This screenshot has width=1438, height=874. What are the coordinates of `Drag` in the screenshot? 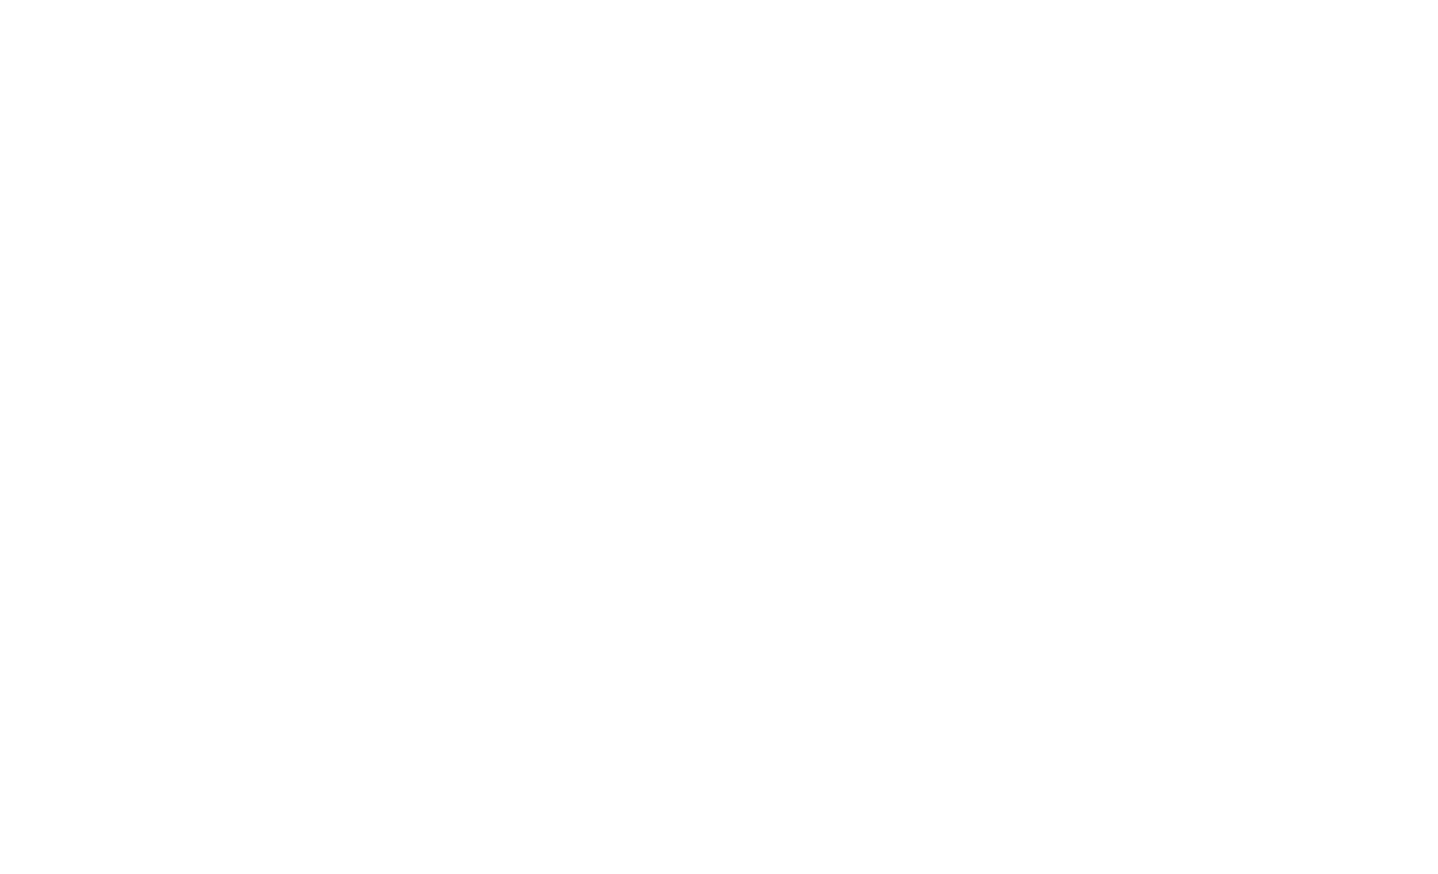 It's located at (257, 254).